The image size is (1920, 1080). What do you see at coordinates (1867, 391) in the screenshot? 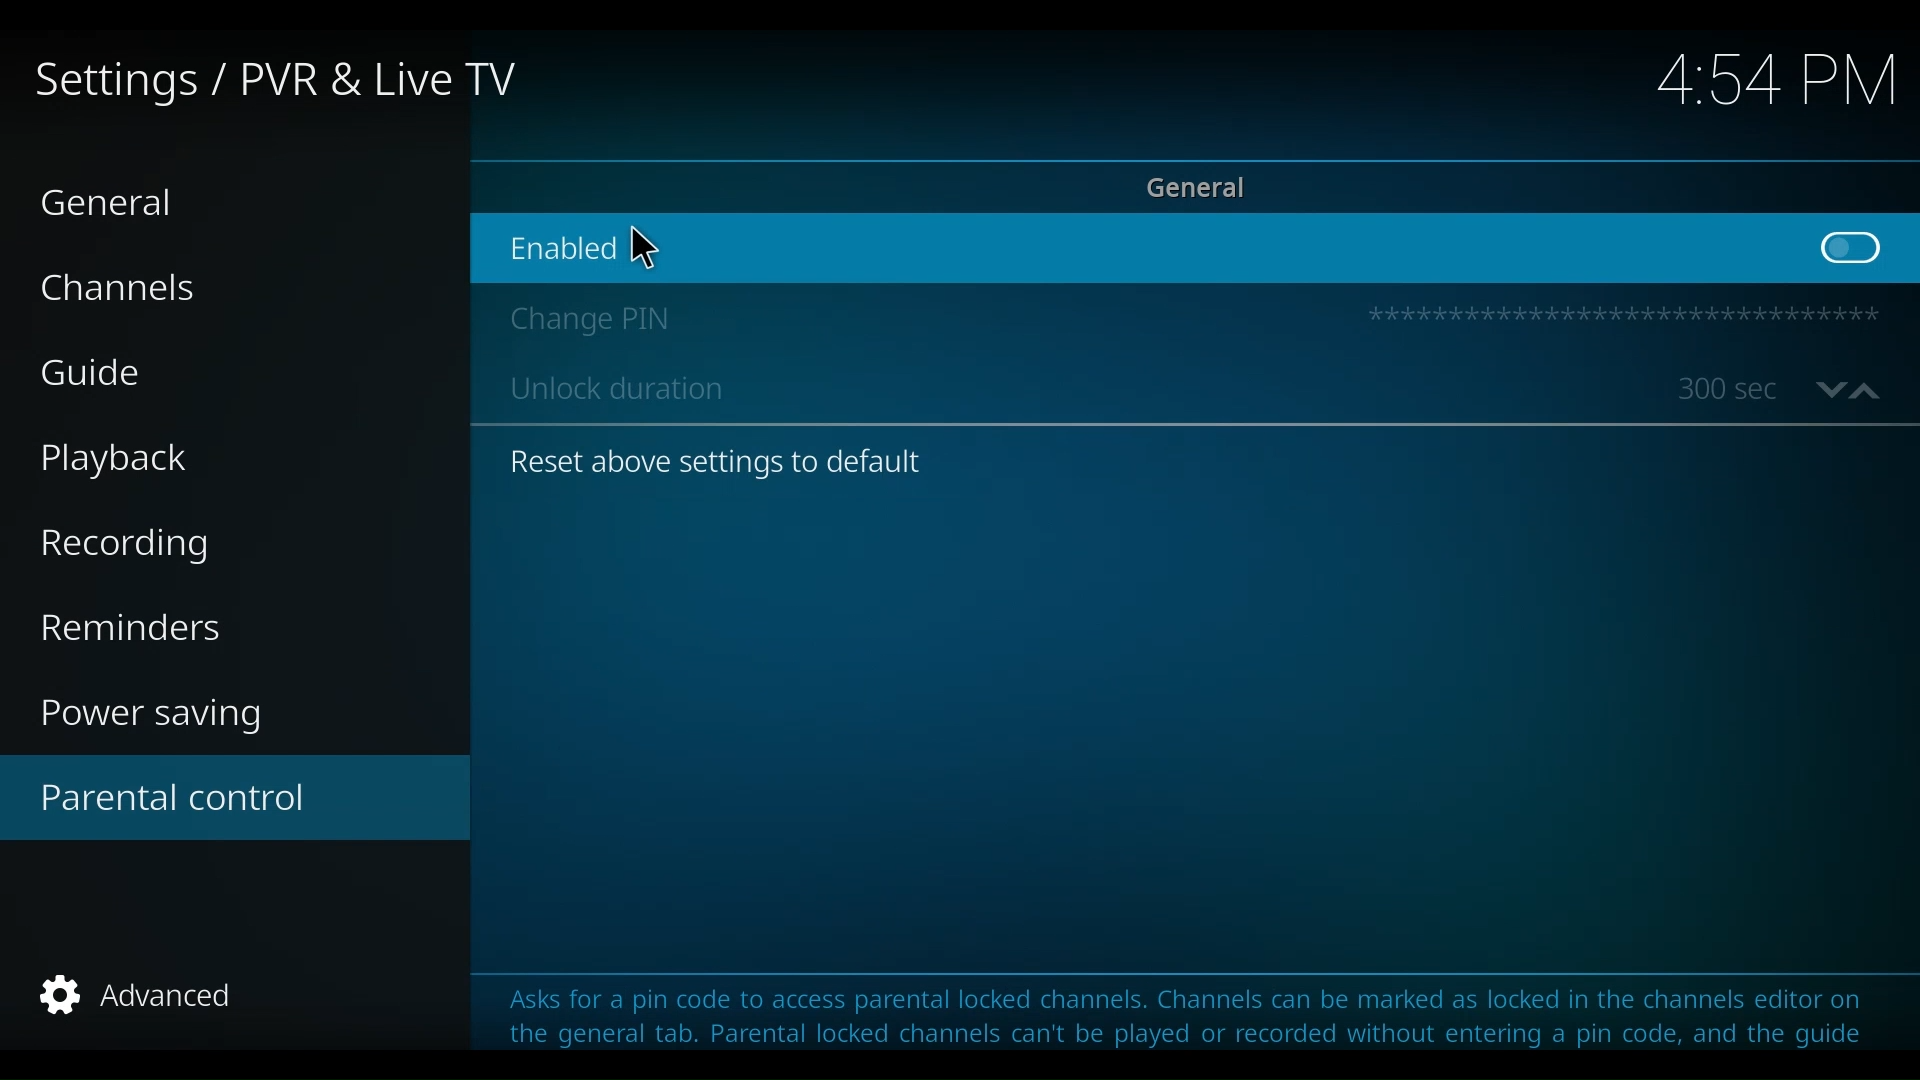
I see `up` at bounding box center [1867, 391].